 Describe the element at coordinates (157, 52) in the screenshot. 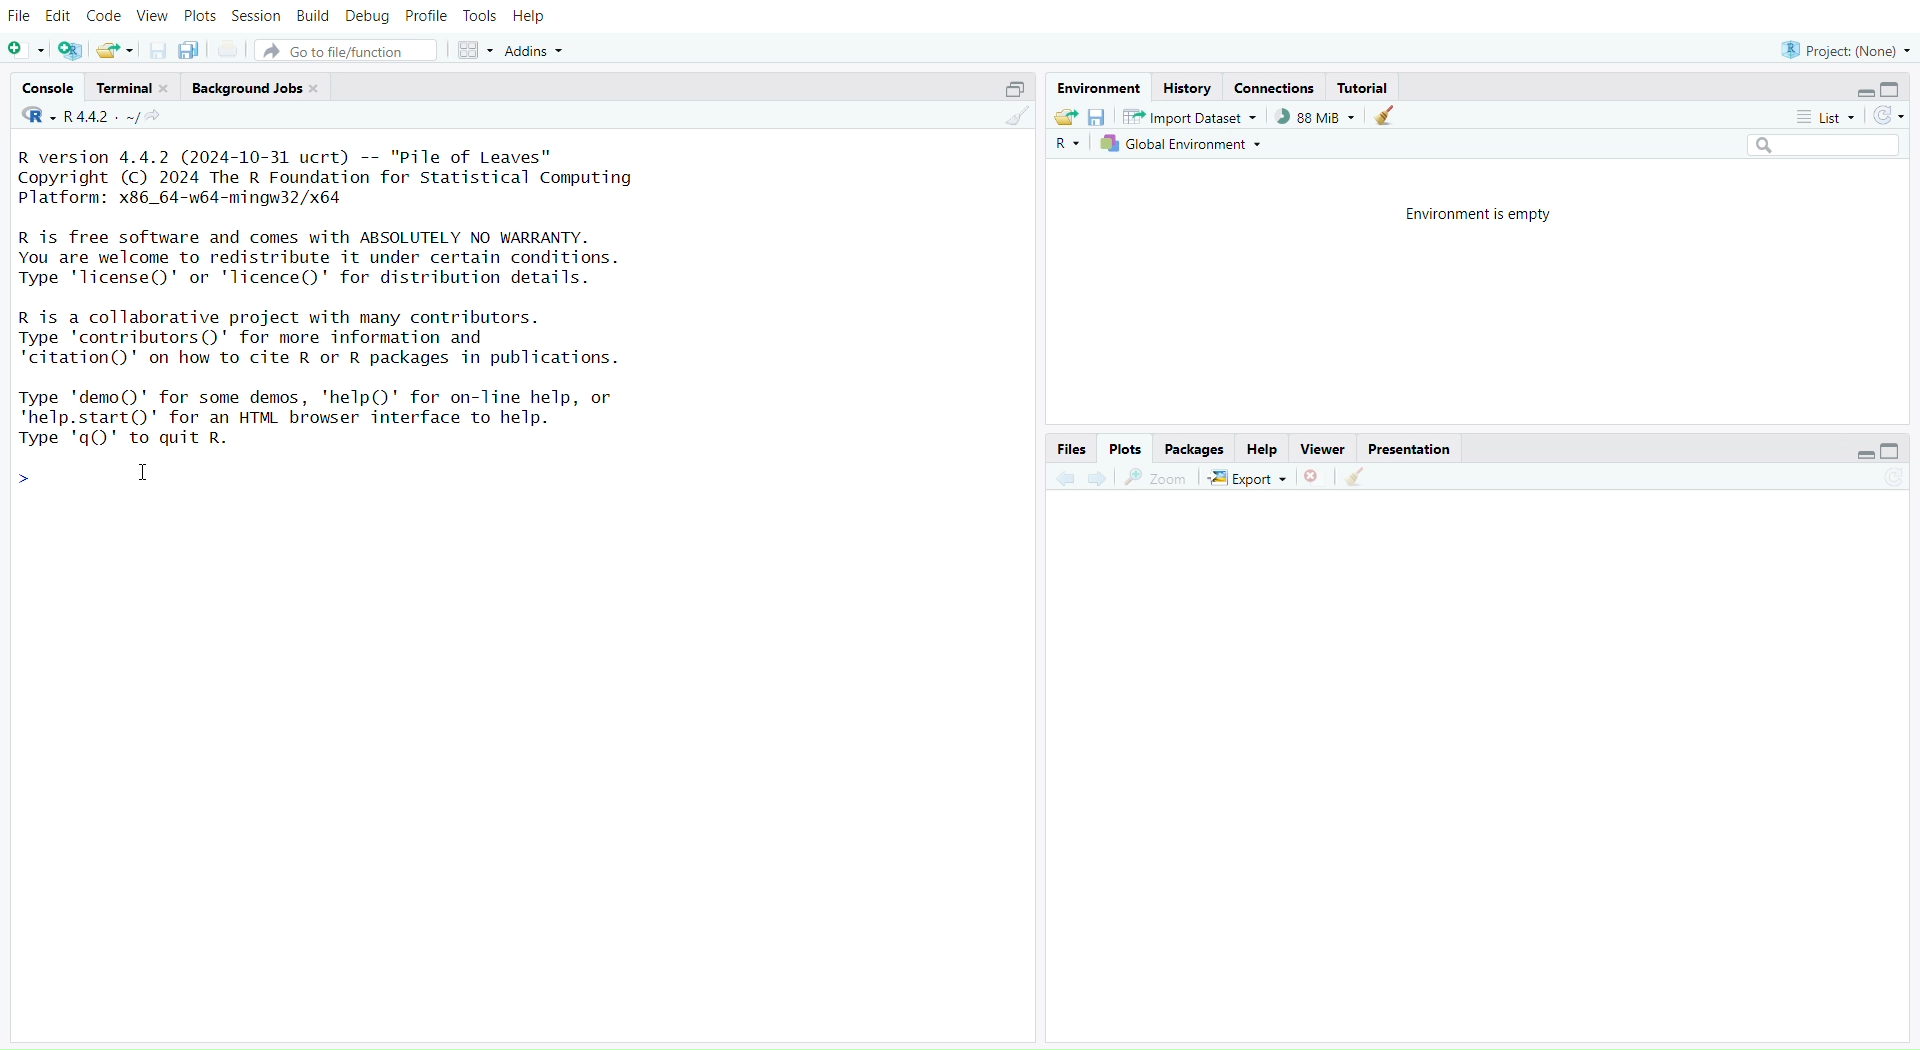

I see `save current document` at that location.